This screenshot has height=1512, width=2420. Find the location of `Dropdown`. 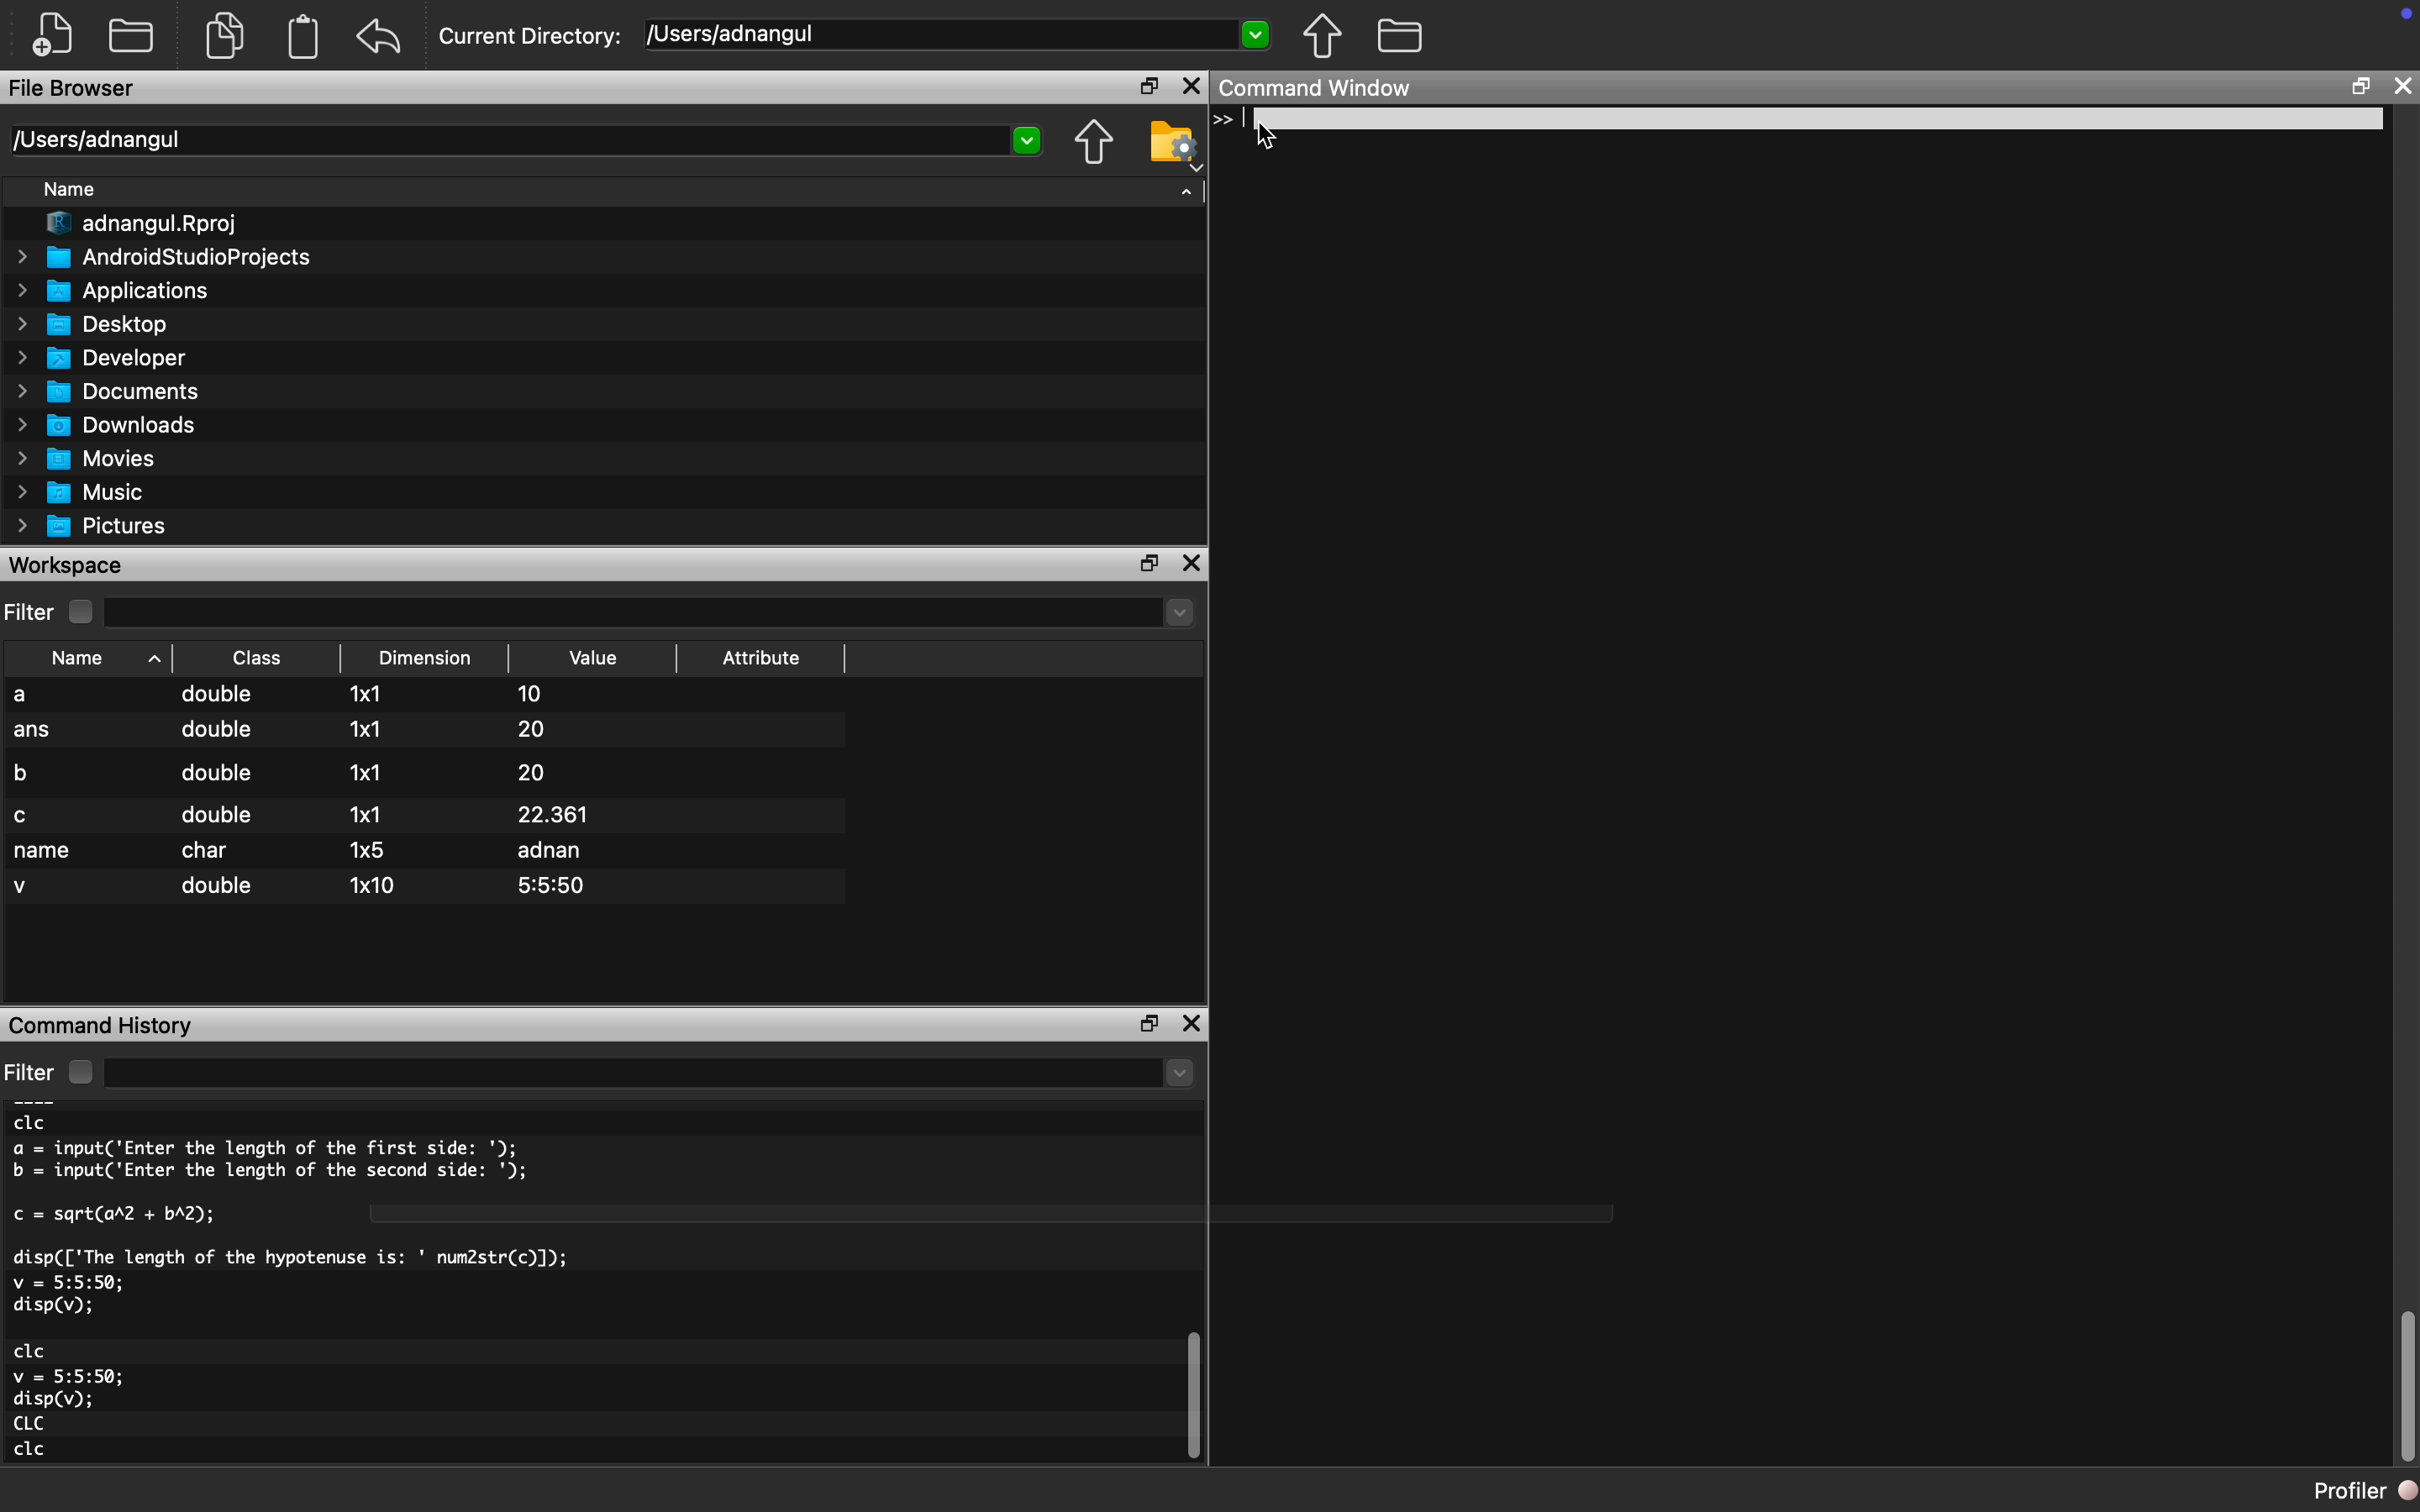

Dropdown is located at coordinates (1178, 615).